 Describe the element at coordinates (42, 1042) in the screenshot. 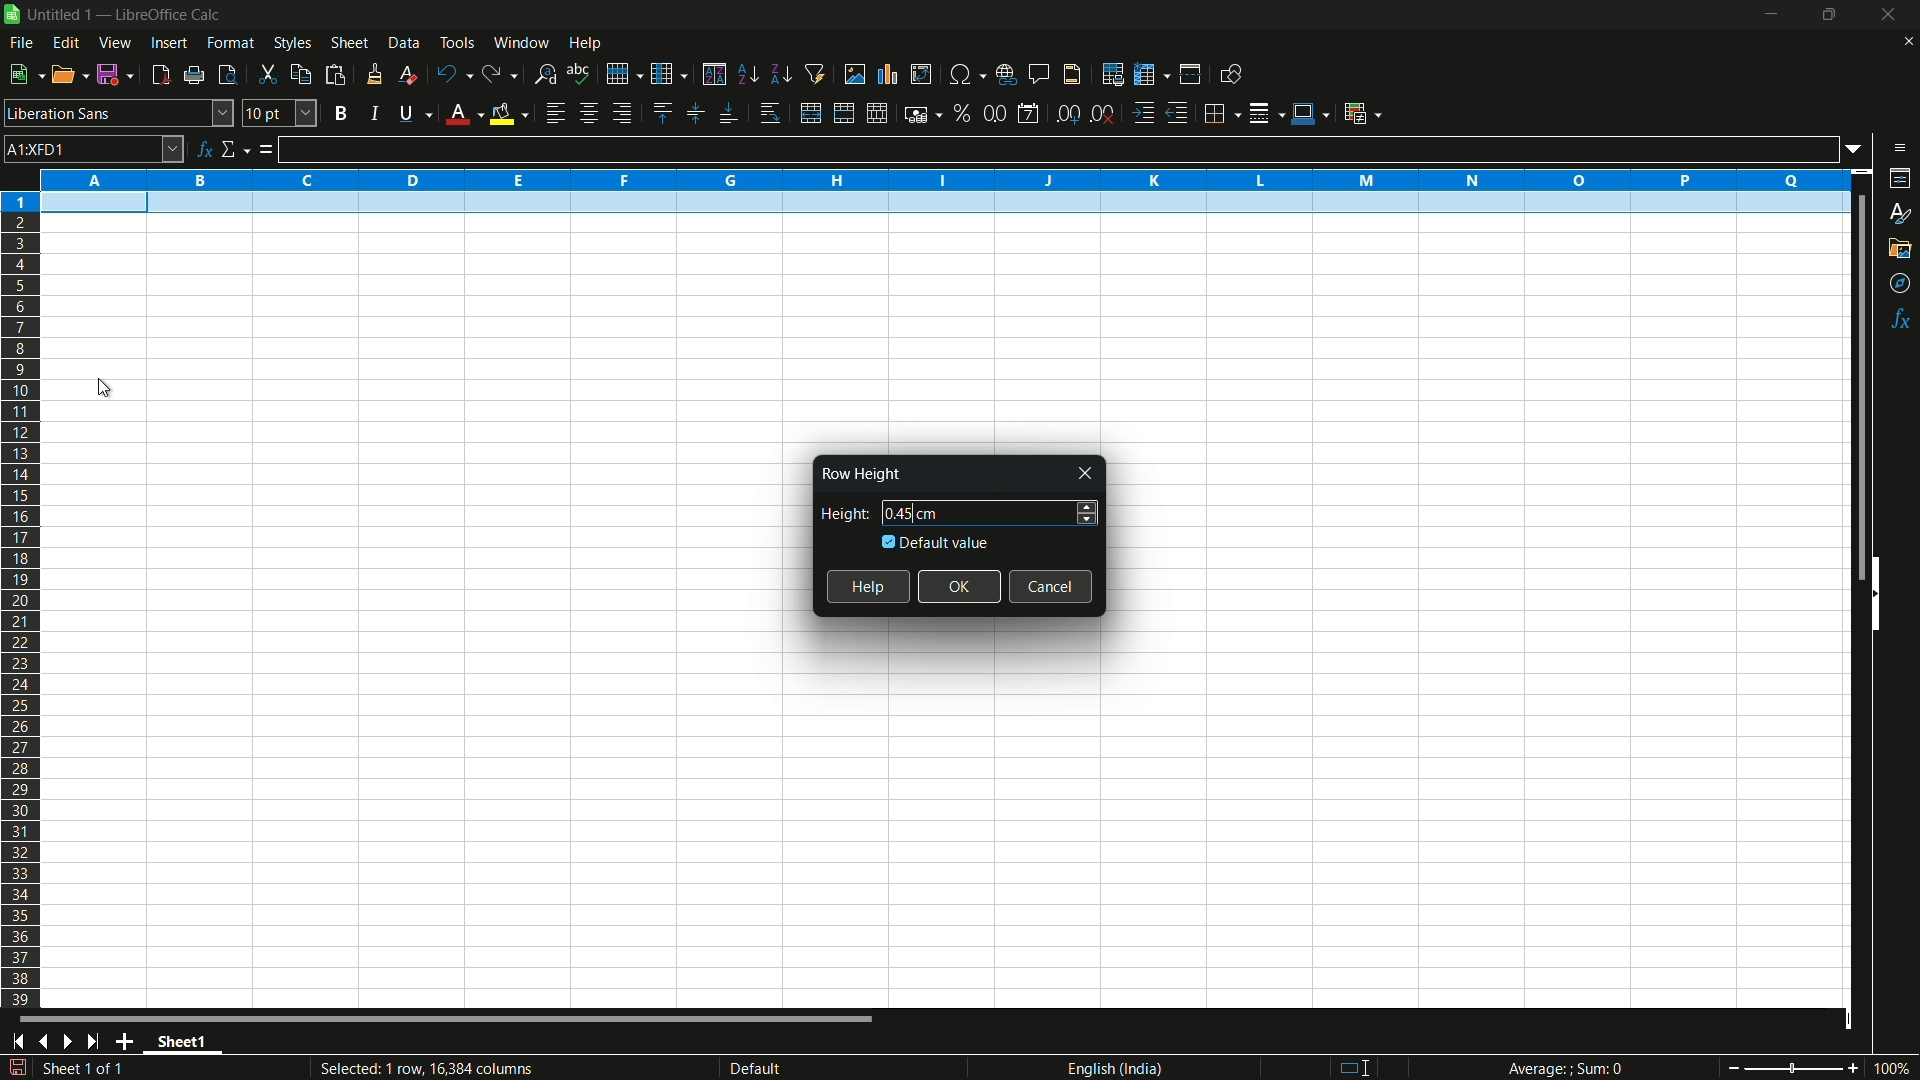

I see `previous sheet` at that location.